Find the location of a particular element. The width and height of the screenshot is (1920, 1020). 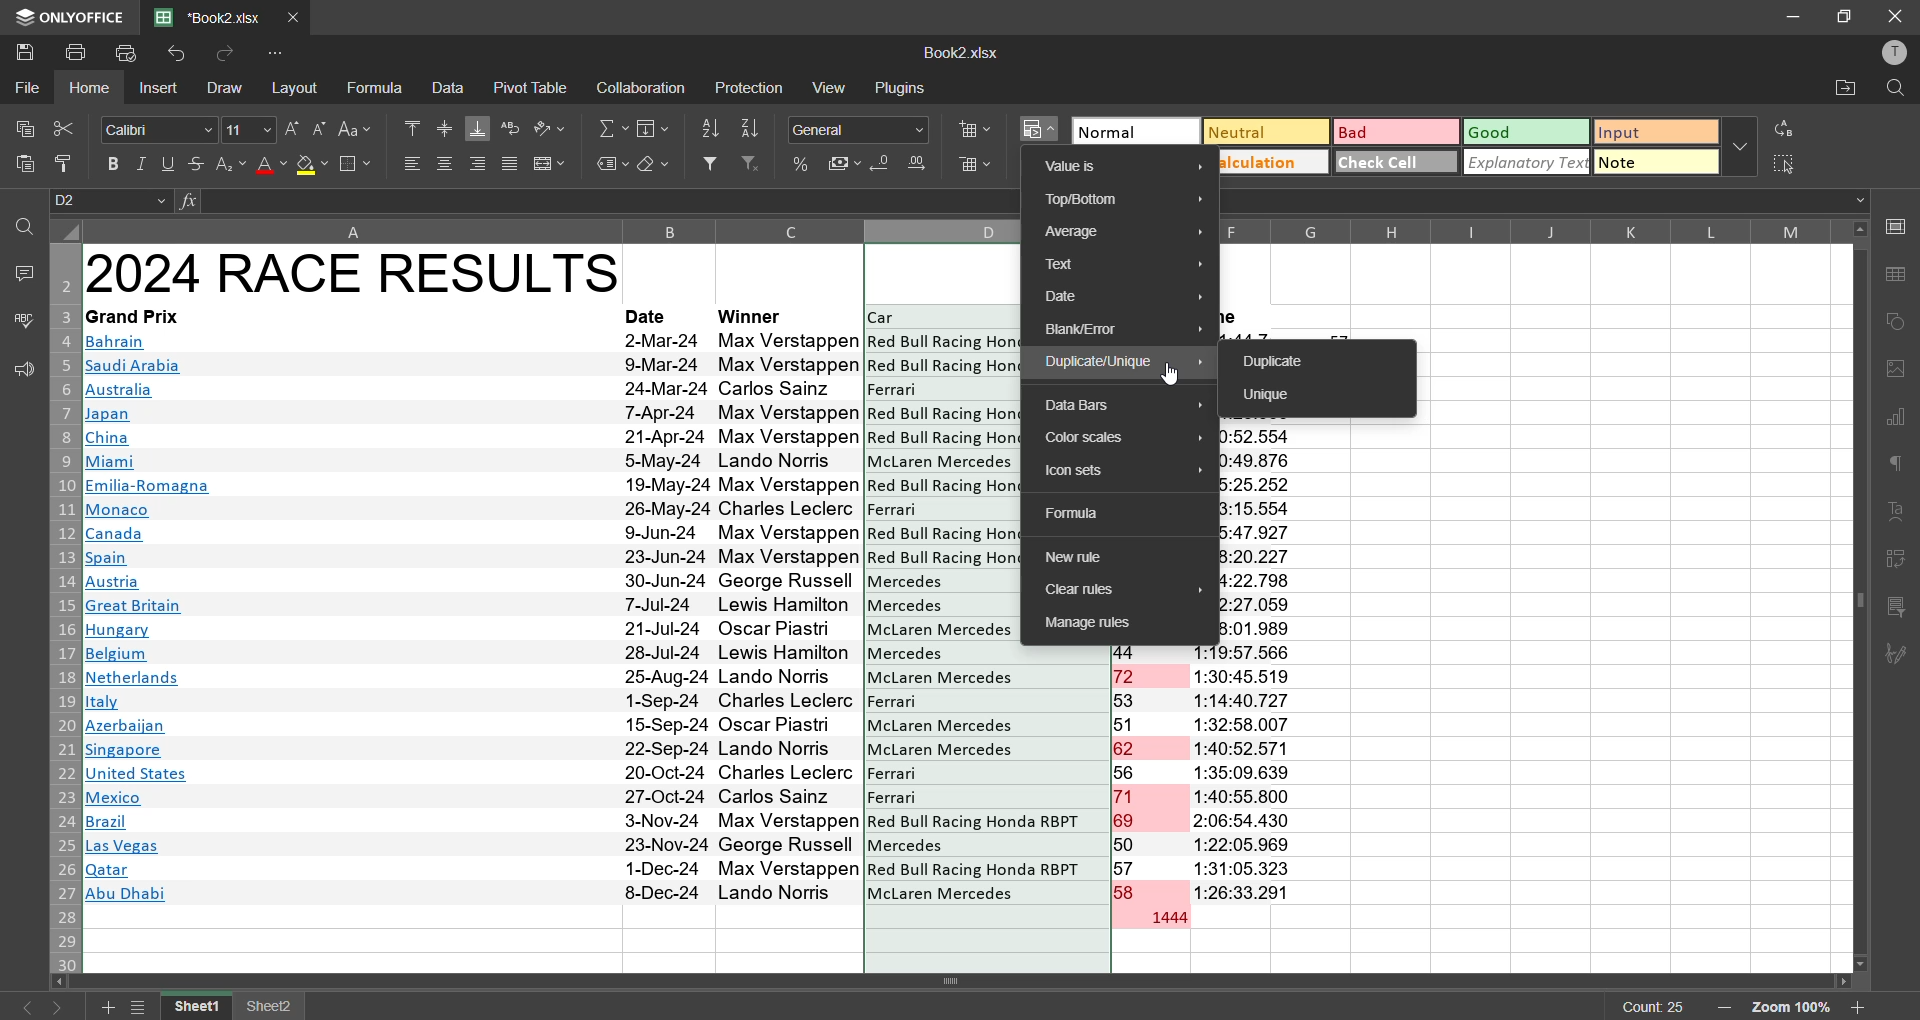

add new worksheet is located at coordinates (104, 1007).